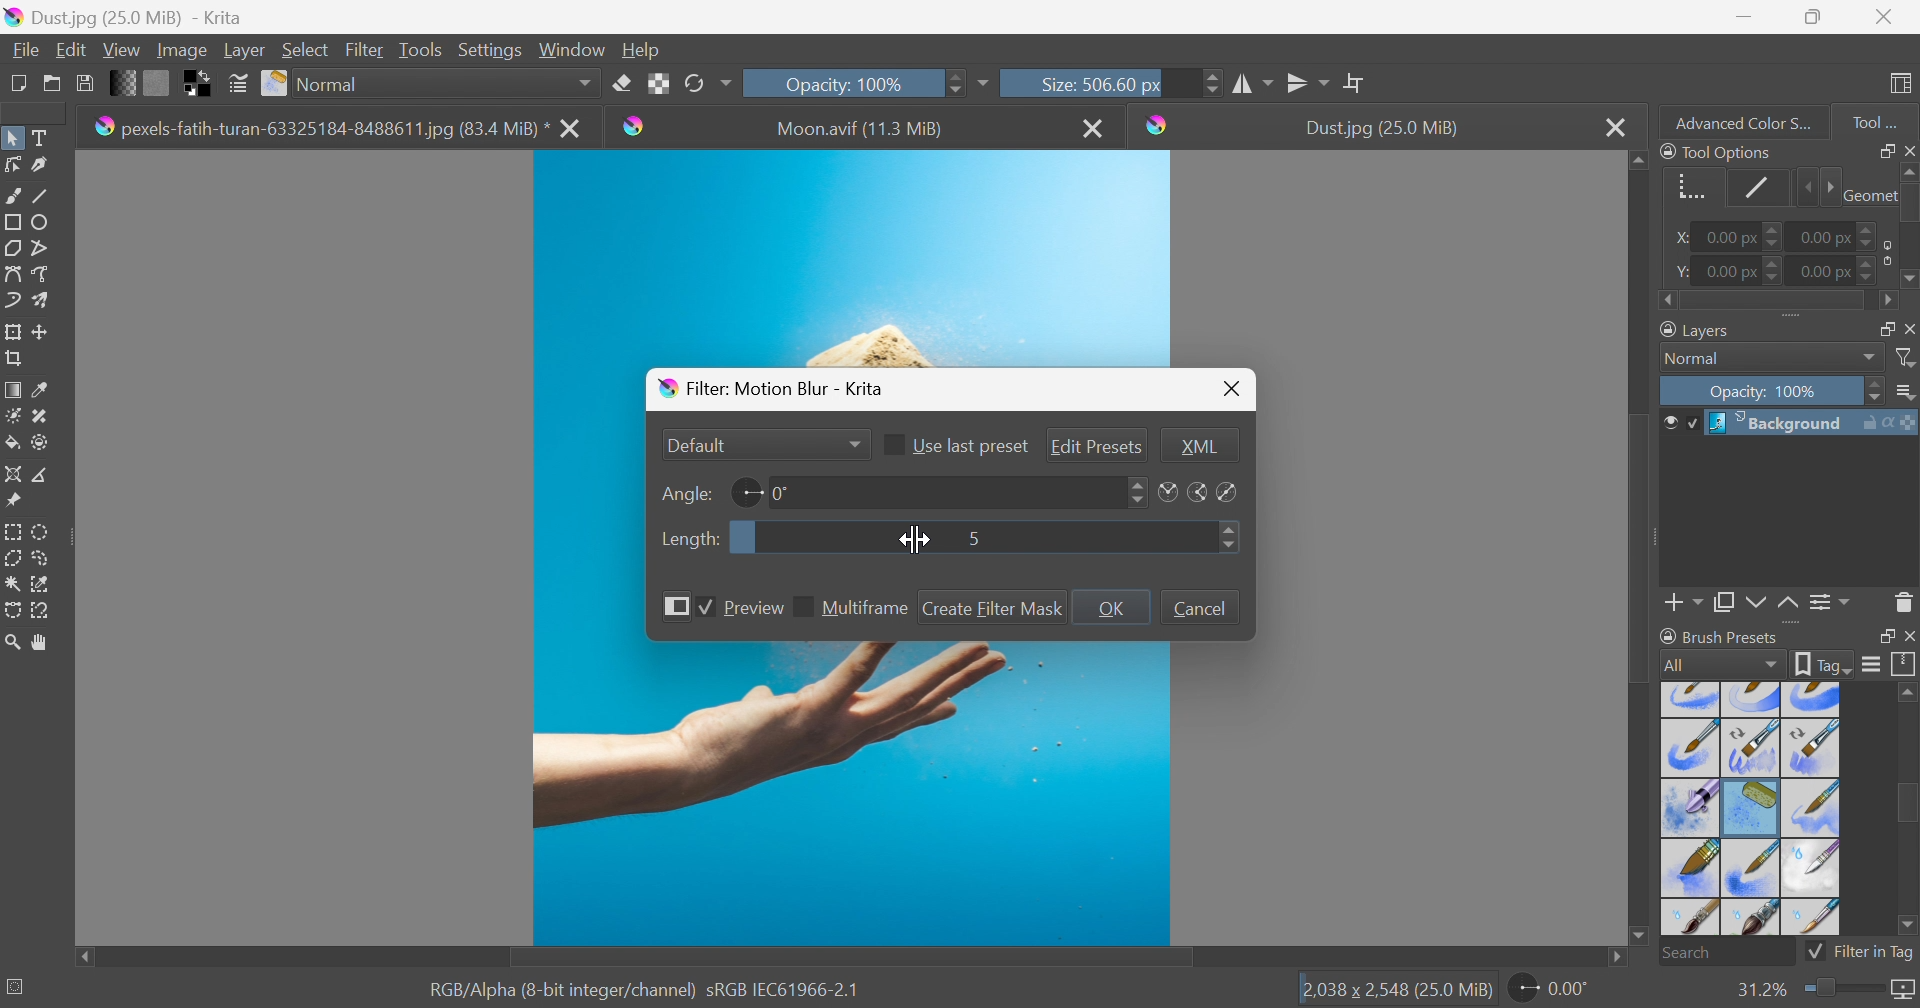 This screenshot has height=1008, width=1920. I want to click on Fill a contiguous area of color with a color or a fill selection, so click(13, 444).